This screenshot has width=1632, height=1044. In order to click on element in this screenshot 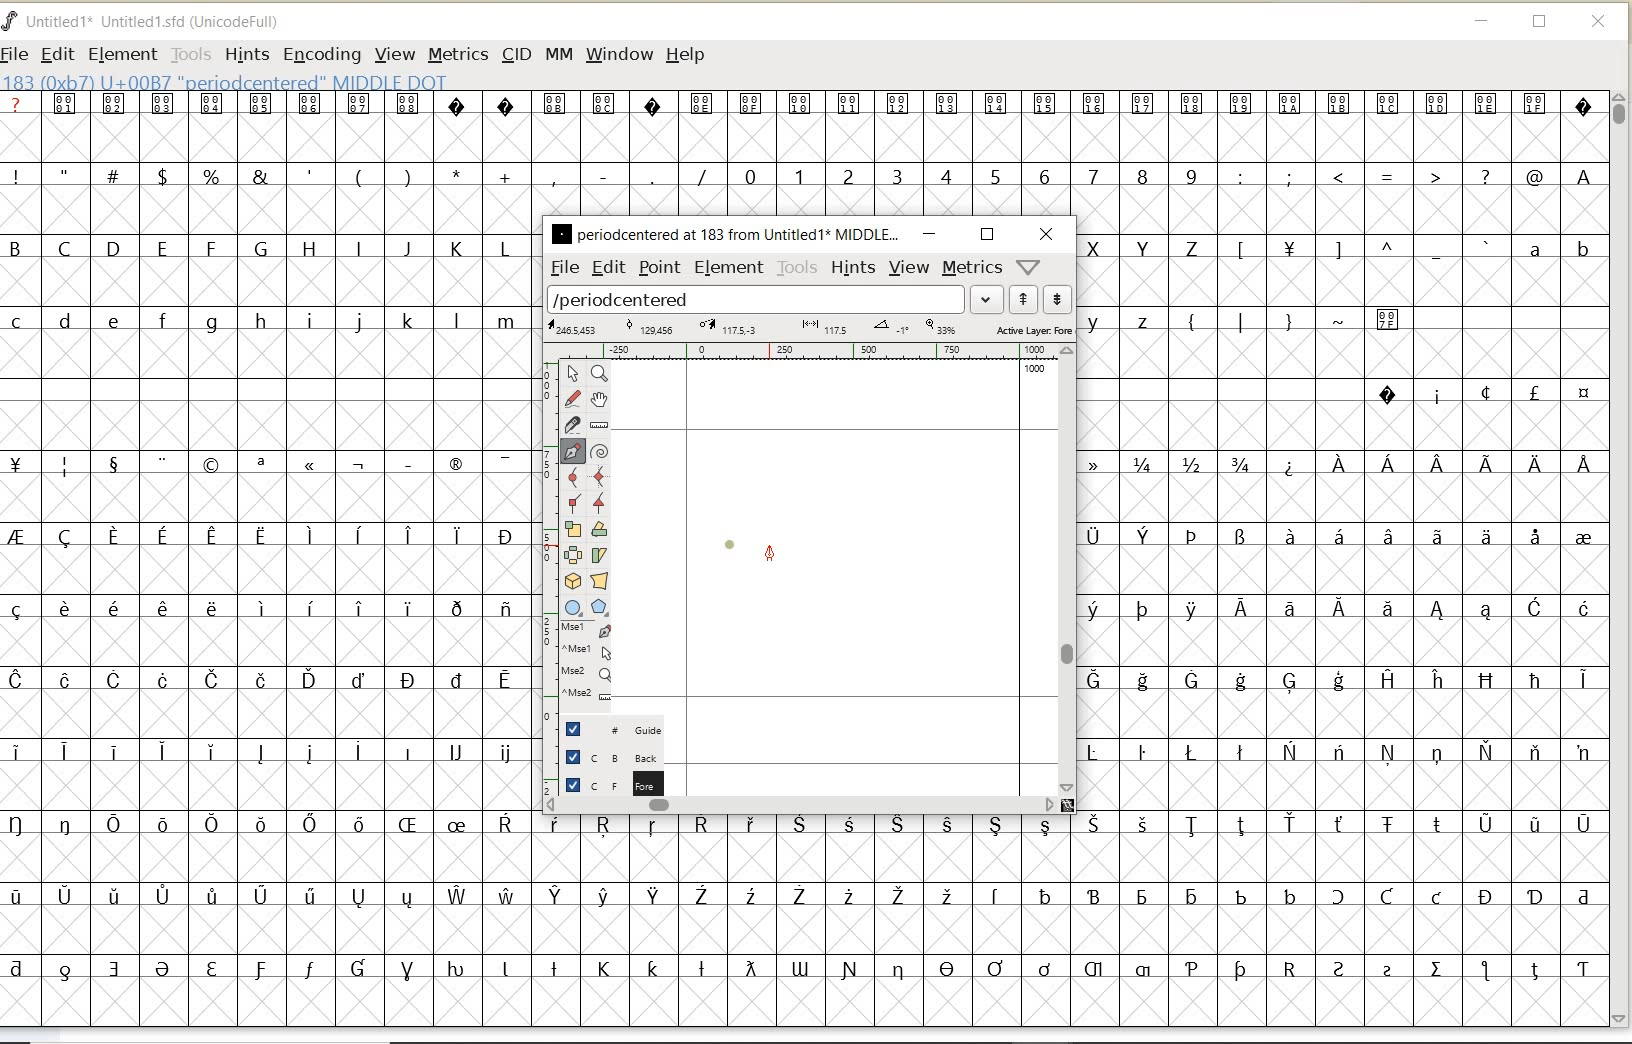, I will do `click(726, 267)`.